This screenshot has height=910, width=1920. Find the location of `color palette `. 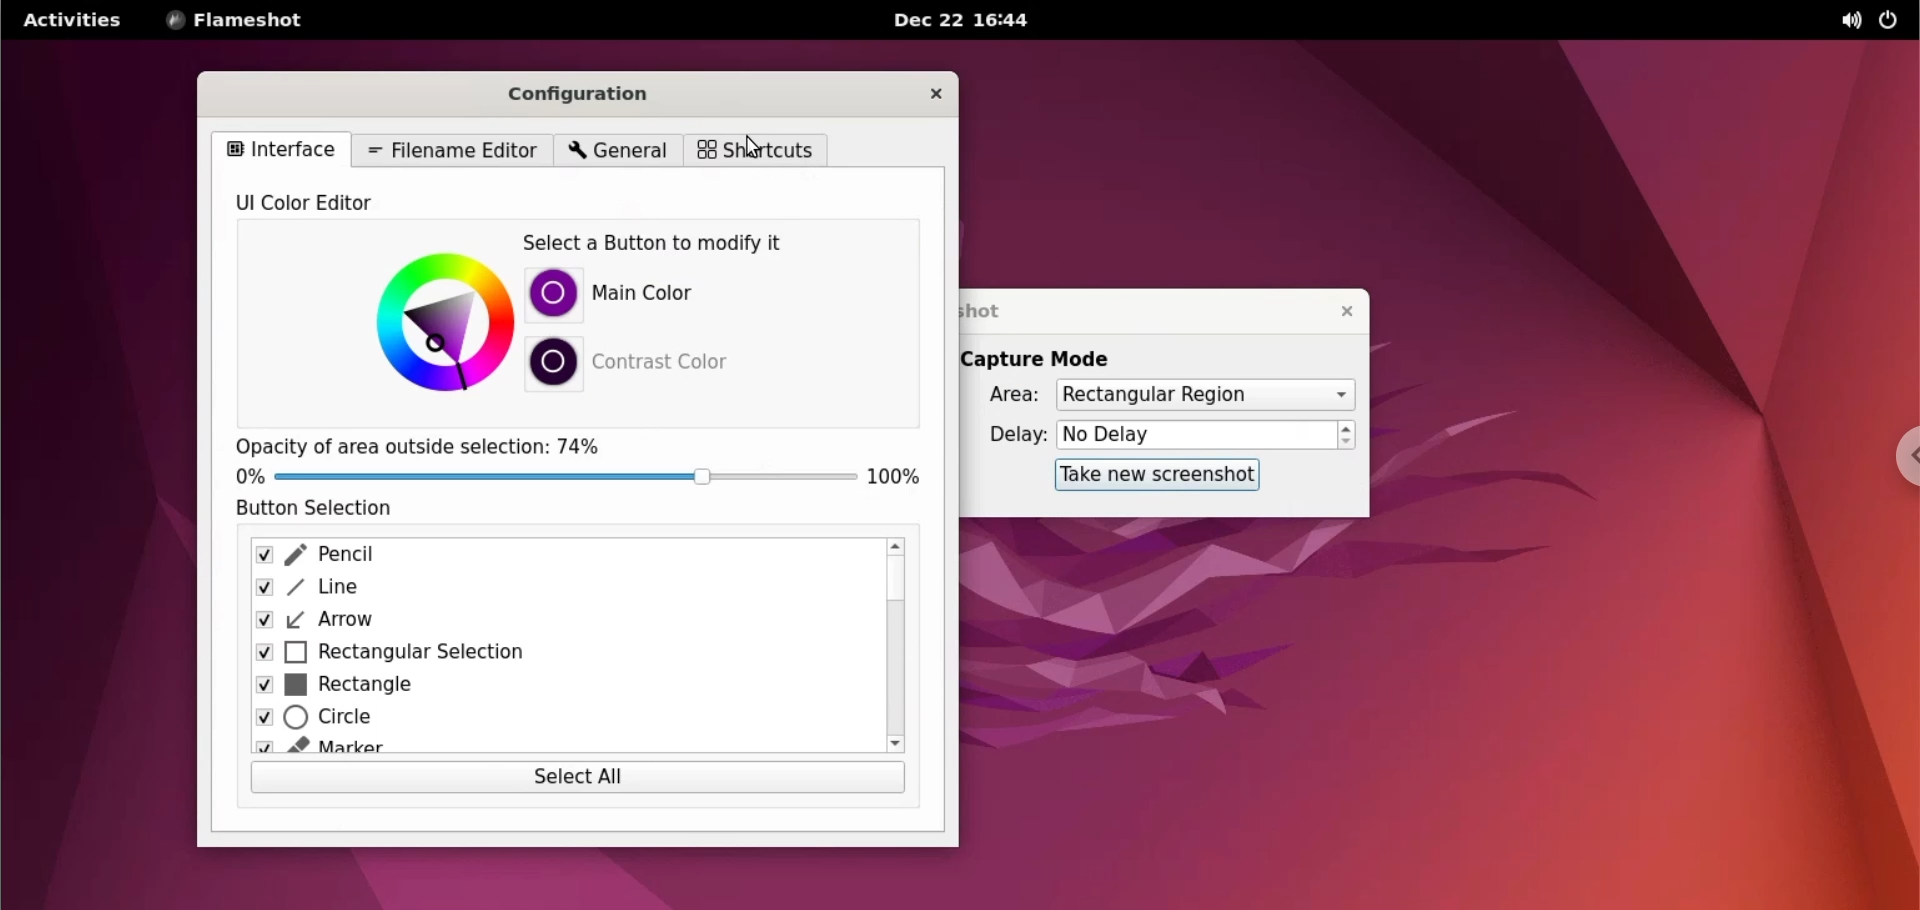

color palette  is located at coordinates (446, 327).